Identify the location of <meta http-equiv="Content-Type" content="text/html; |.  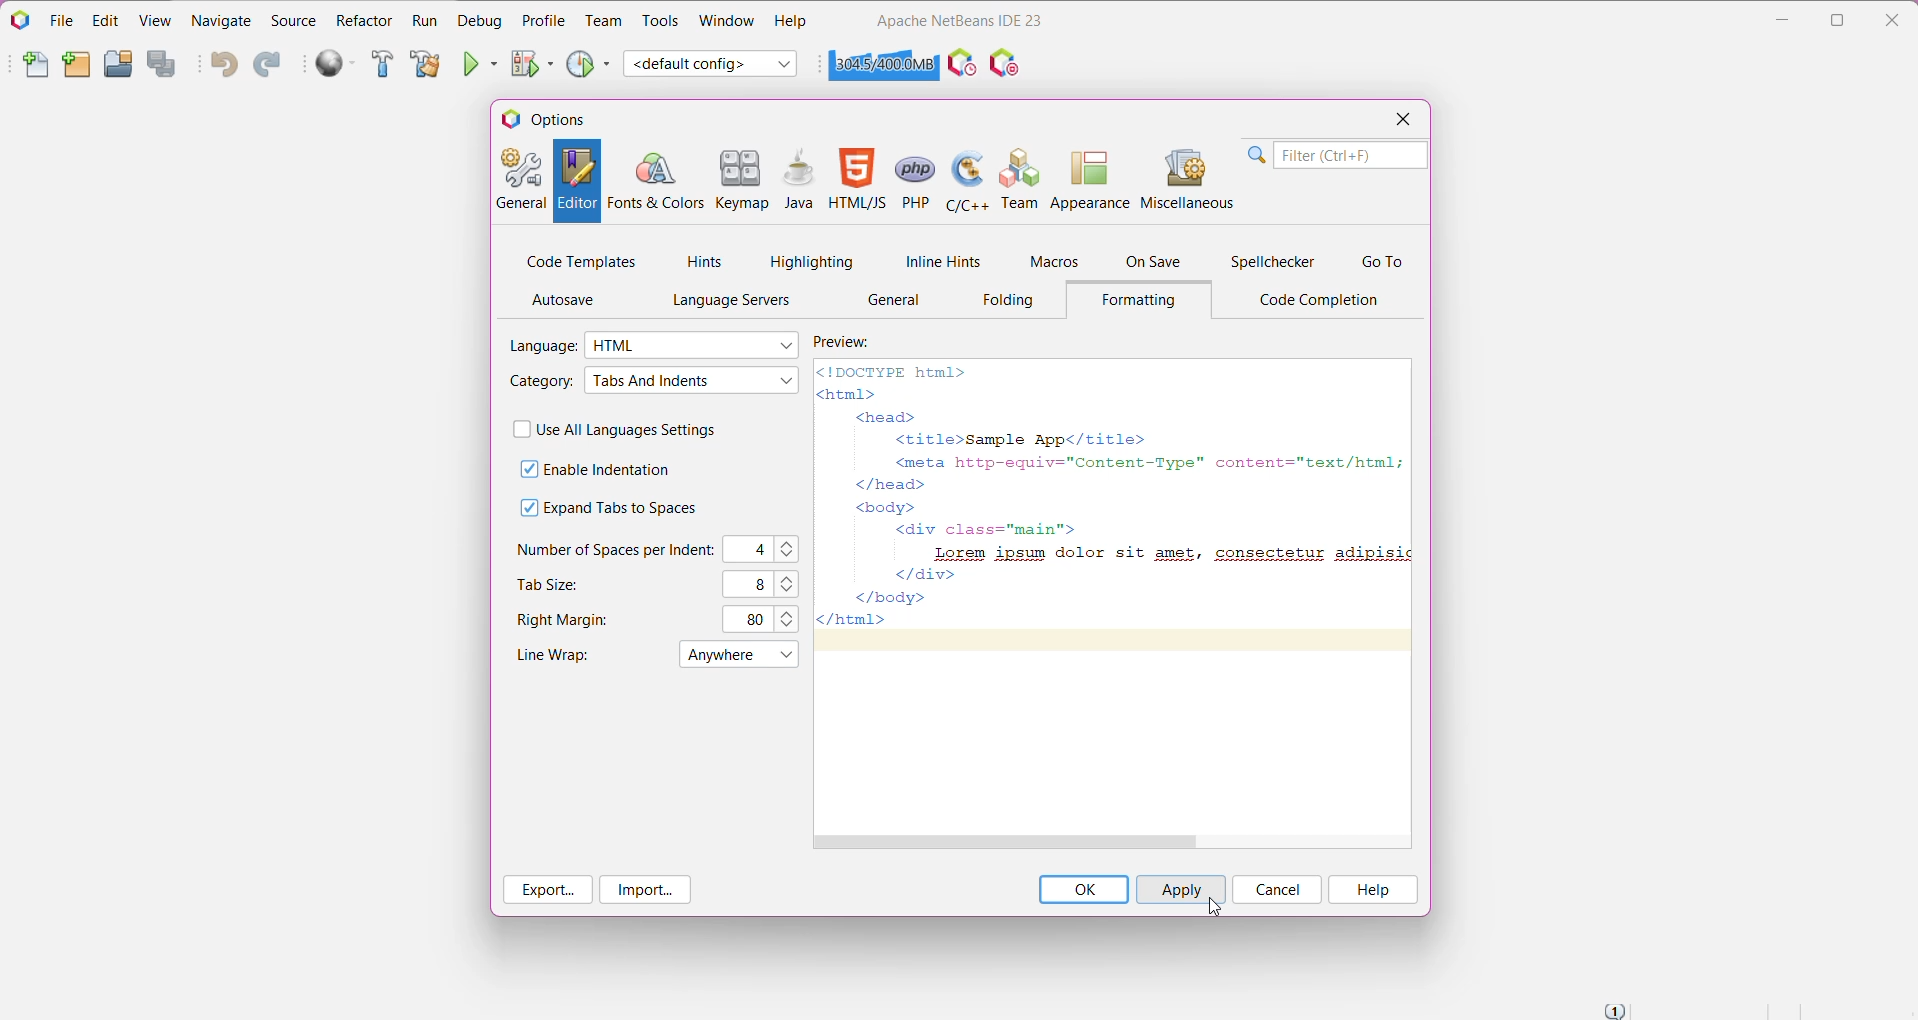
(1142, 462).